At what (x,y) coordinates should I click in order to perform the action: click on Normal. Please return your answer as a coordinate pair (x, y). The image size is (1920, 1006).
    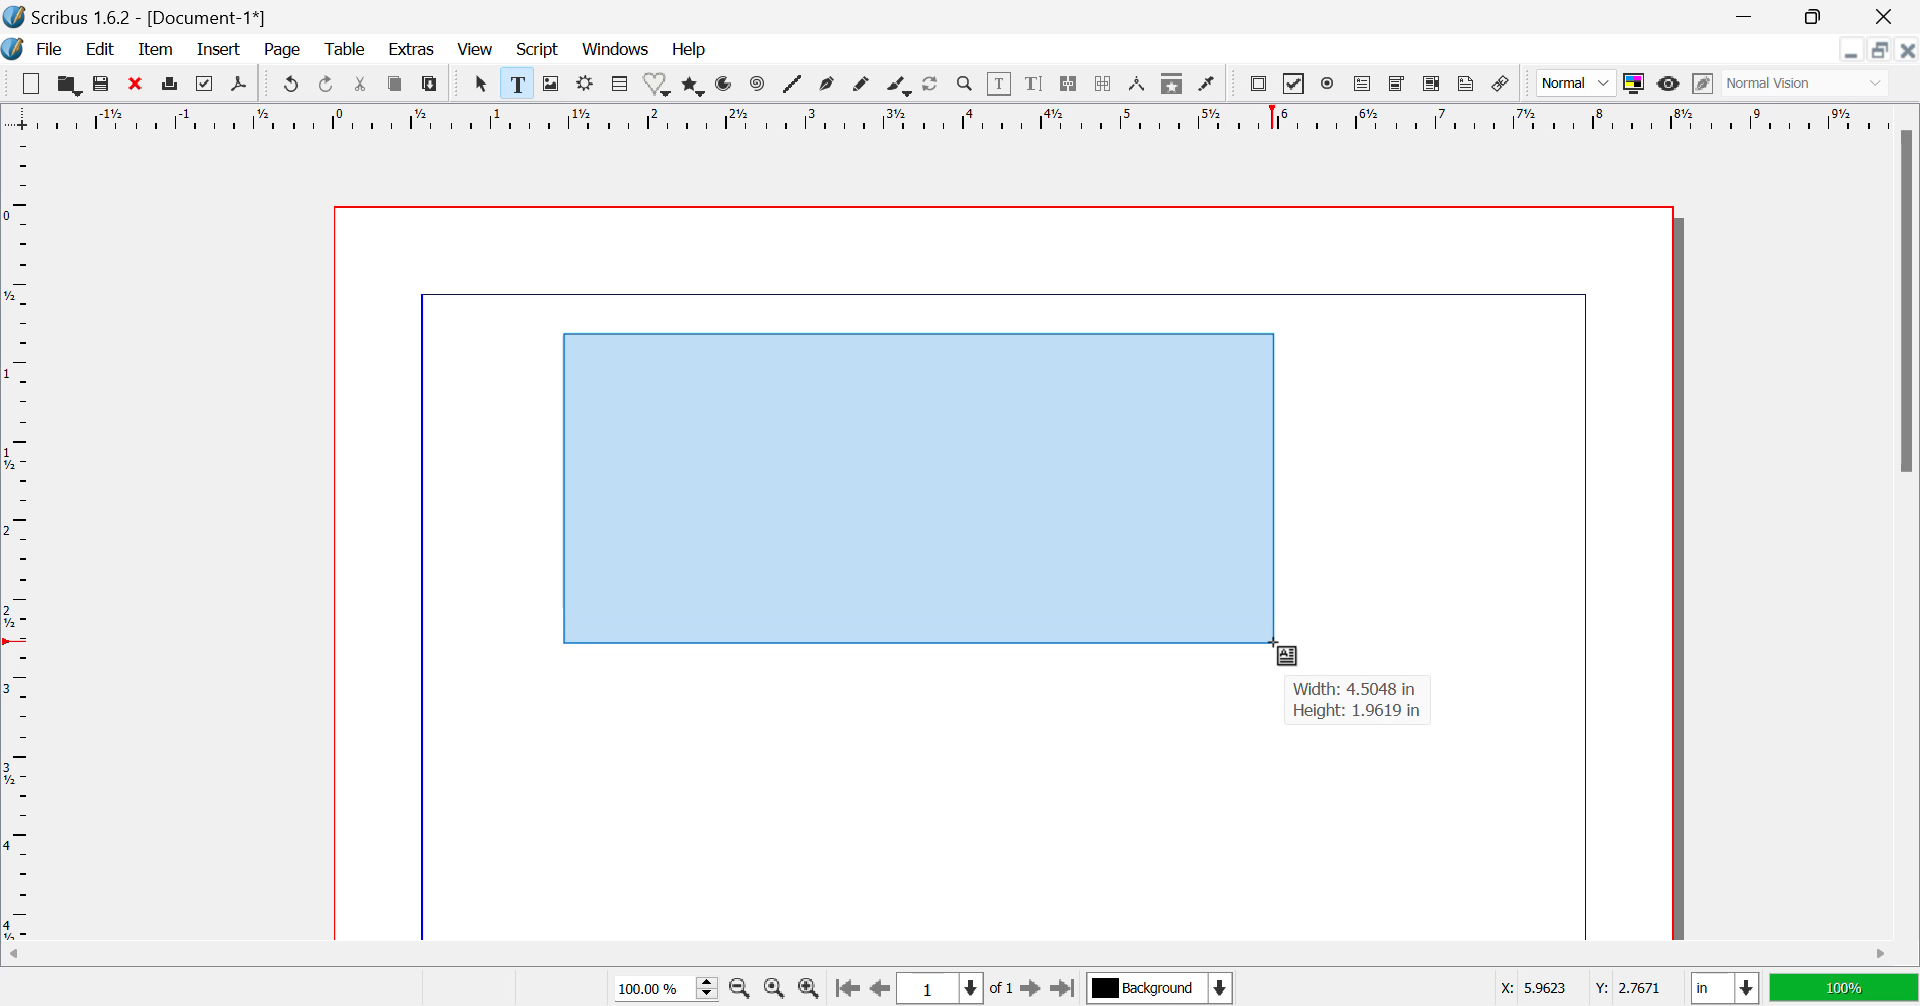
    Looking at the image, I should click on (1576, 86).